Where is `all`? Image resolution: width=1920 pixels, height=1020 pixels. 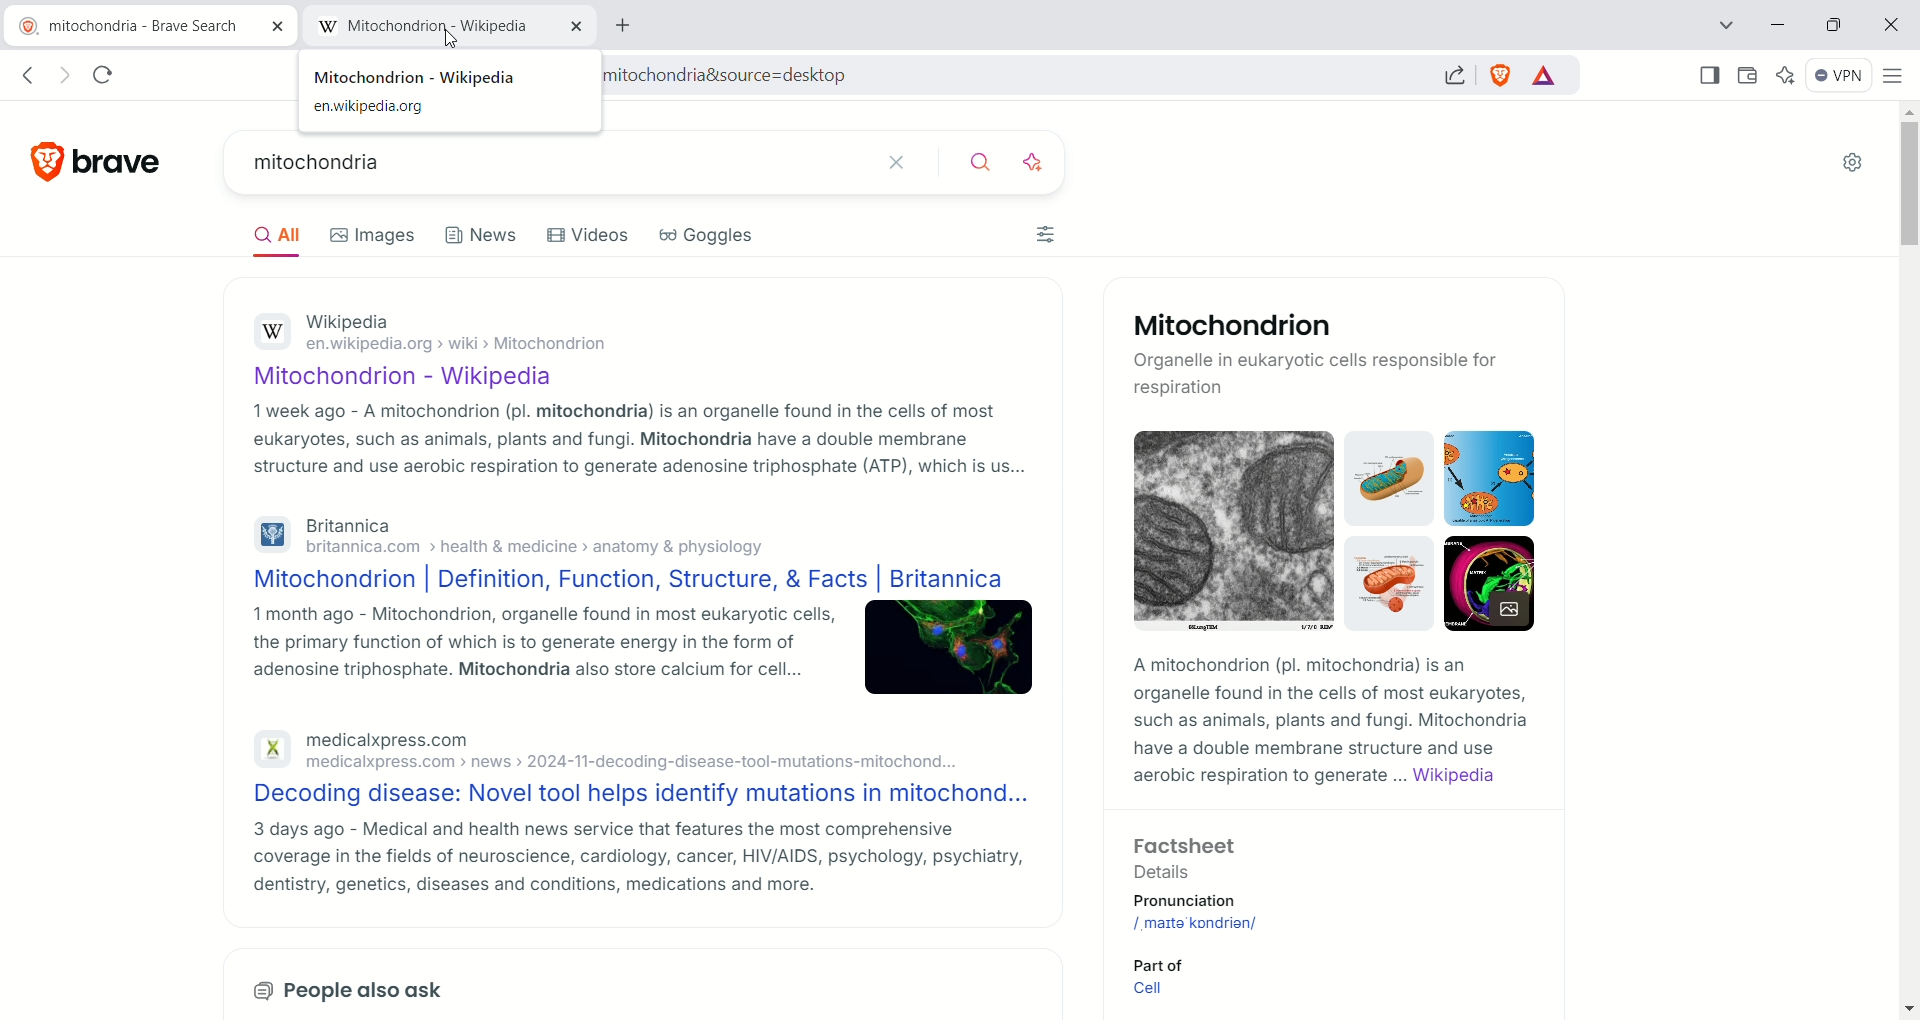
all is located at coordinates (277, 242).